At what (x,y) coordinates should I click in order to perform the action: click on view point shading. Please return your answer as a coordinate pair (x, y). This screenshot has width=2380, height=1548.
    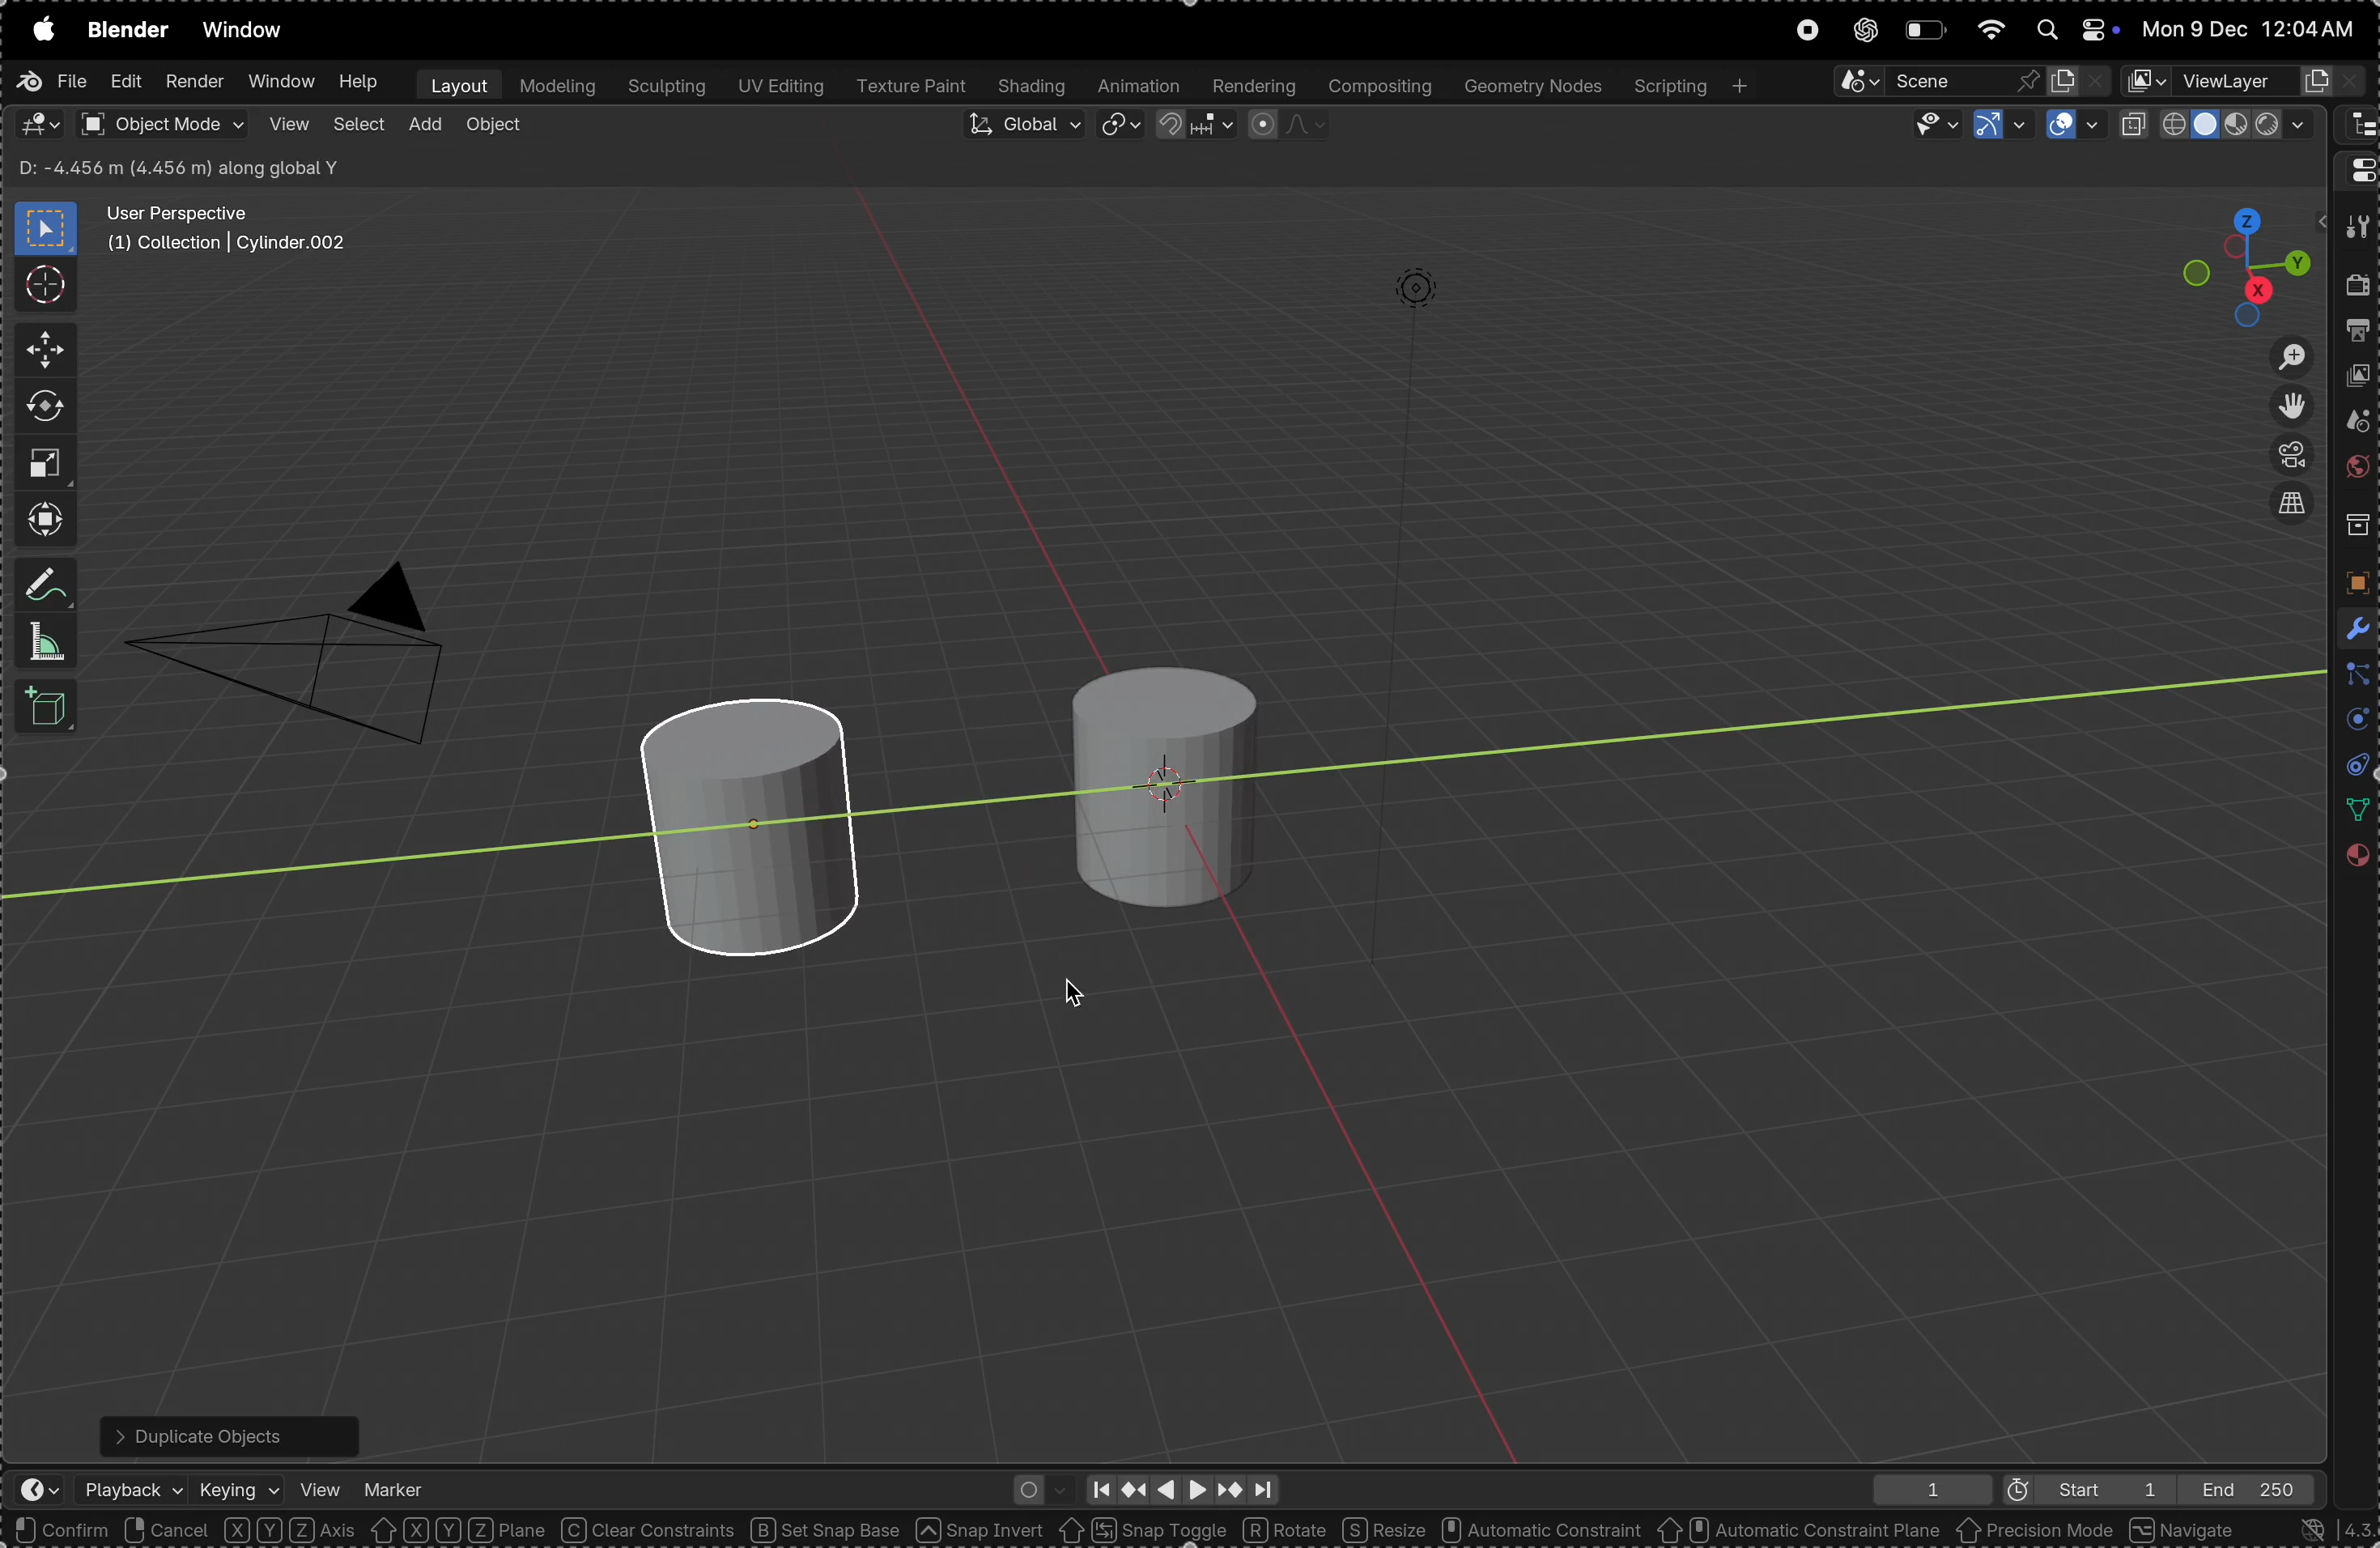
    Looking at the image, I should click on (2220, 125).